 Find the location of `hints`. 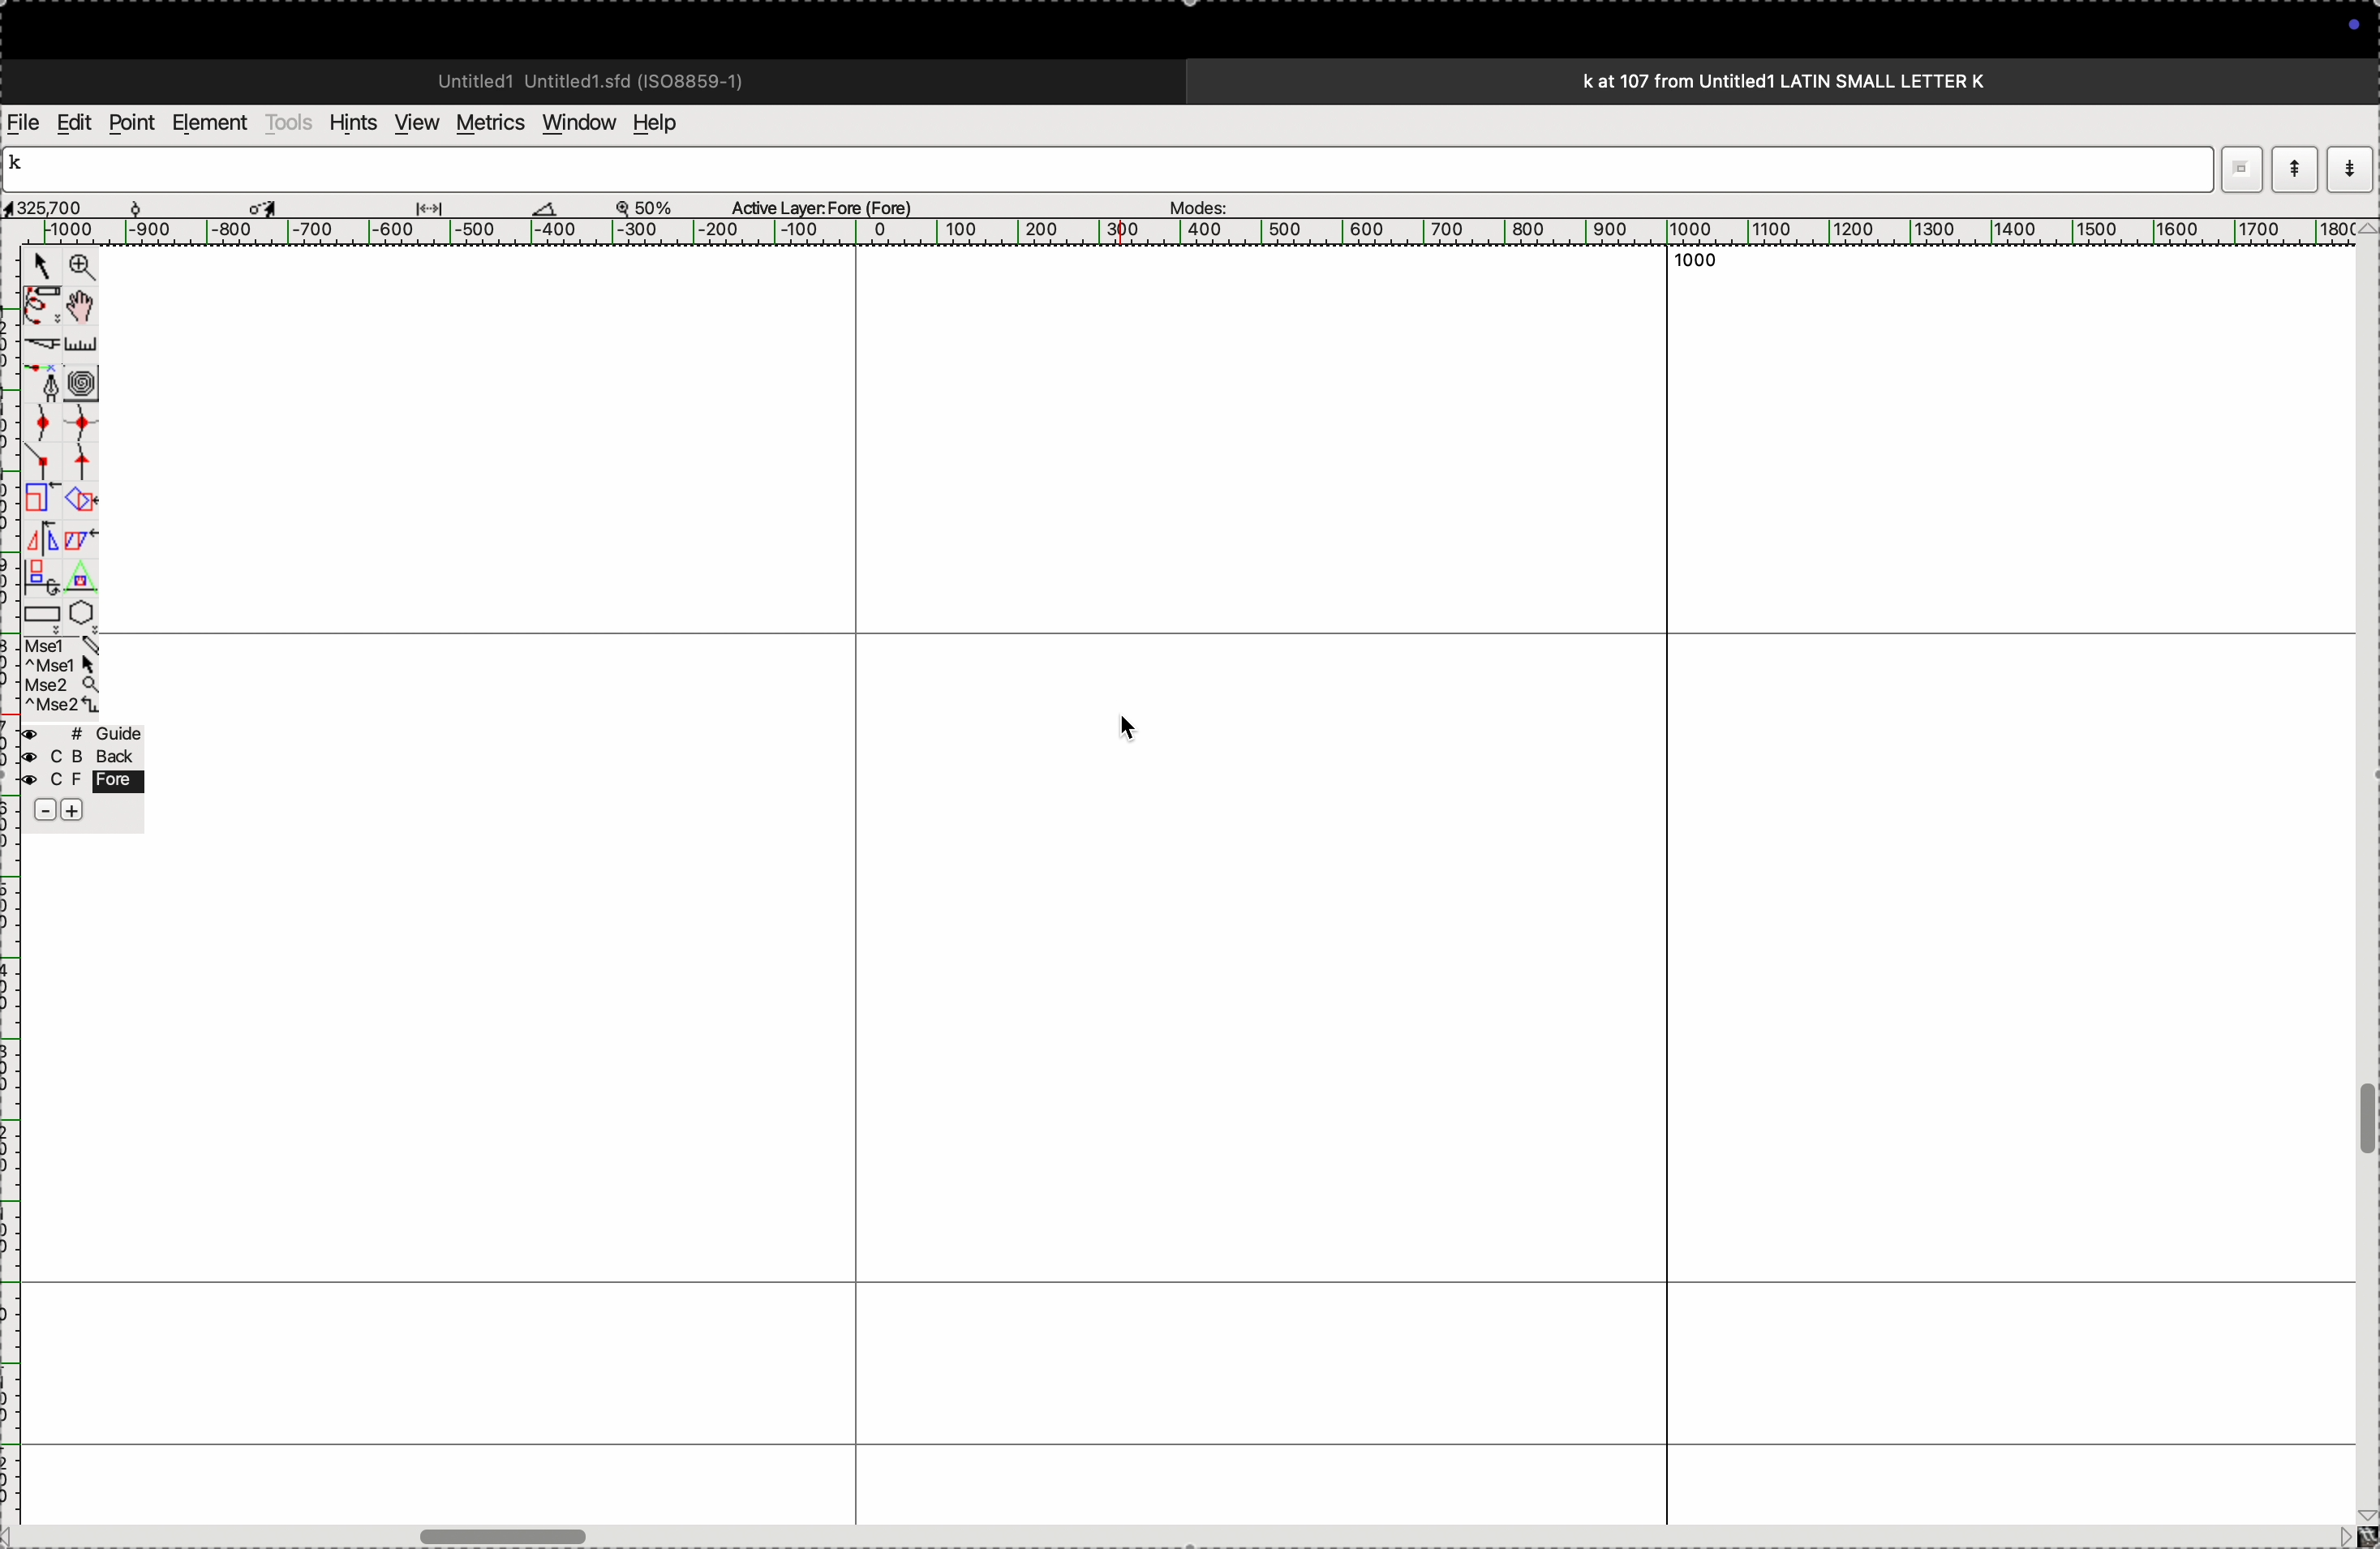

hints is located at coordinates (349, 121).